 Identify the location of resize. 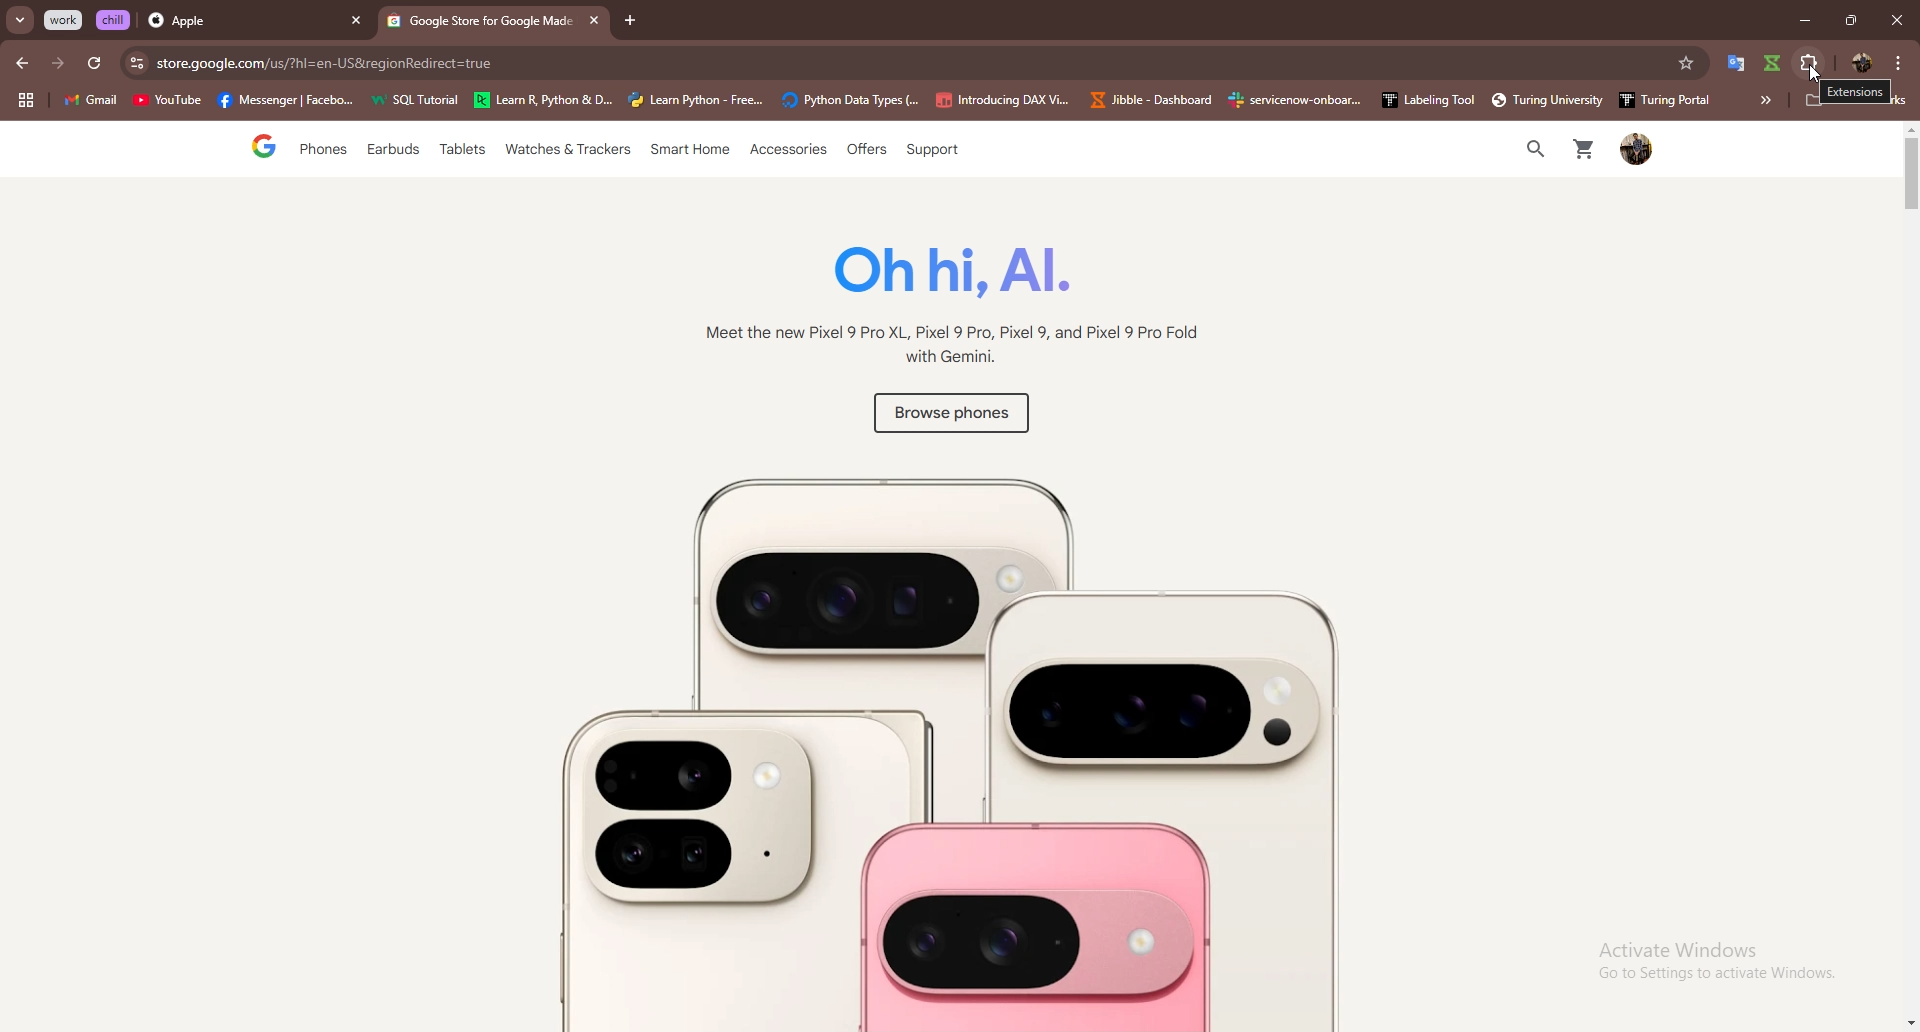
(1850, 20).